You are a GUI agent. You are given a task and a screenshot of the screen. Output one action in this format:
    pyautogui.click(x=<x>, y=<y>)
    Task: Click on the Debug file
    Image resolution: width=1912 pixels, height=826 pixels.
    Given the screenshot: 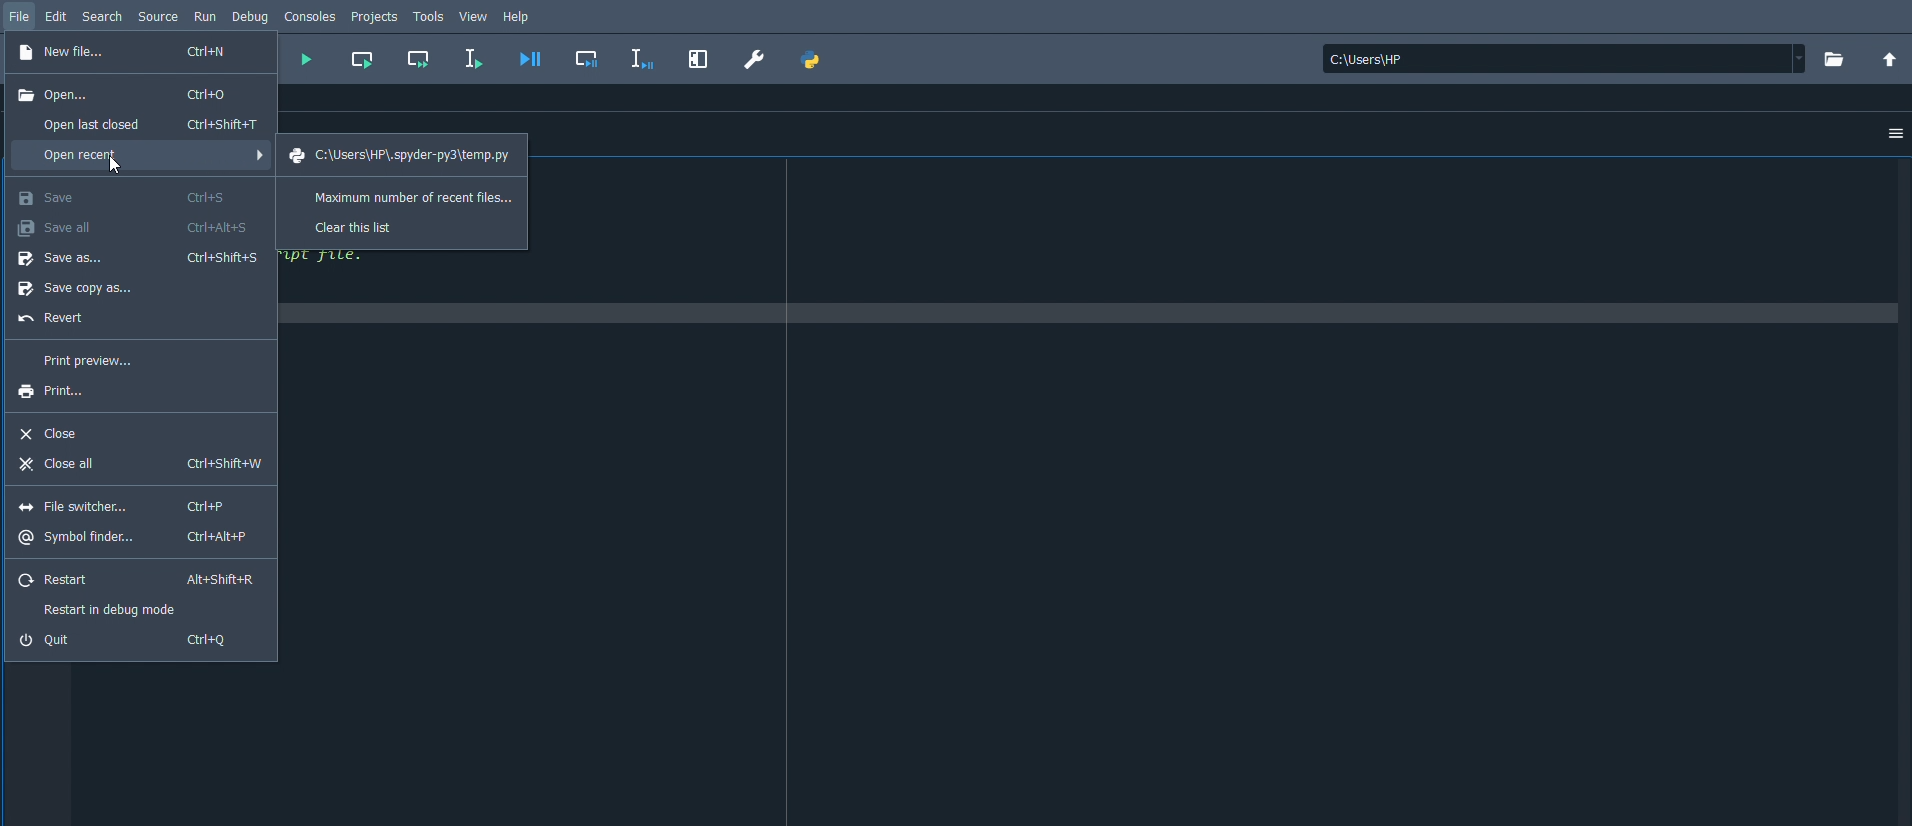 What is the action you would take?
    pyautogui.click(x=531, y=59)
    